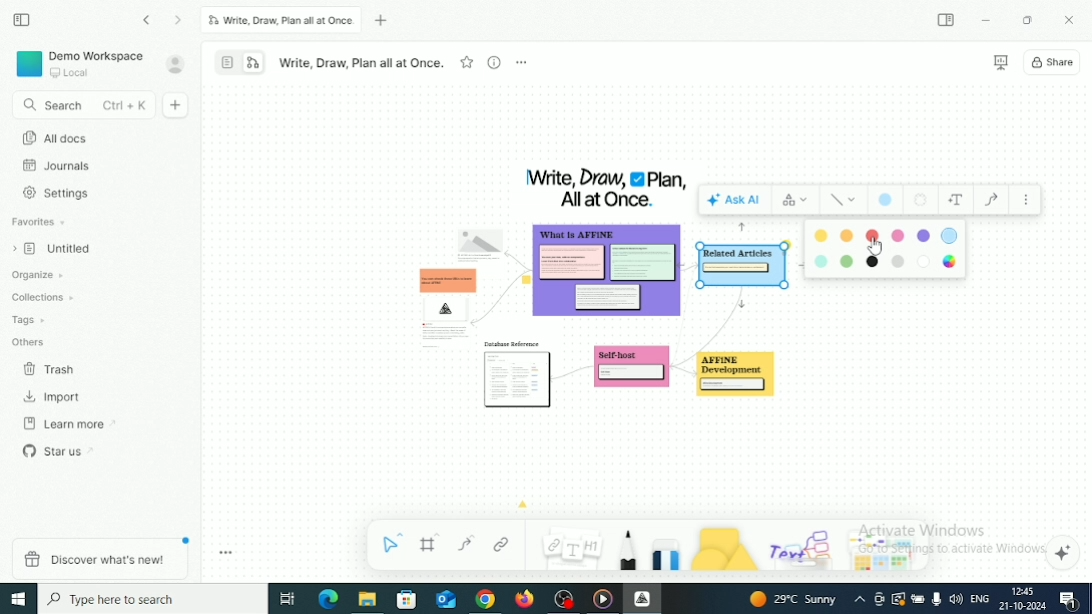 The image size is (1092, 614). Describe the element at coordinates (822, 236) in the screenshot. I see `Yellow` at that location.